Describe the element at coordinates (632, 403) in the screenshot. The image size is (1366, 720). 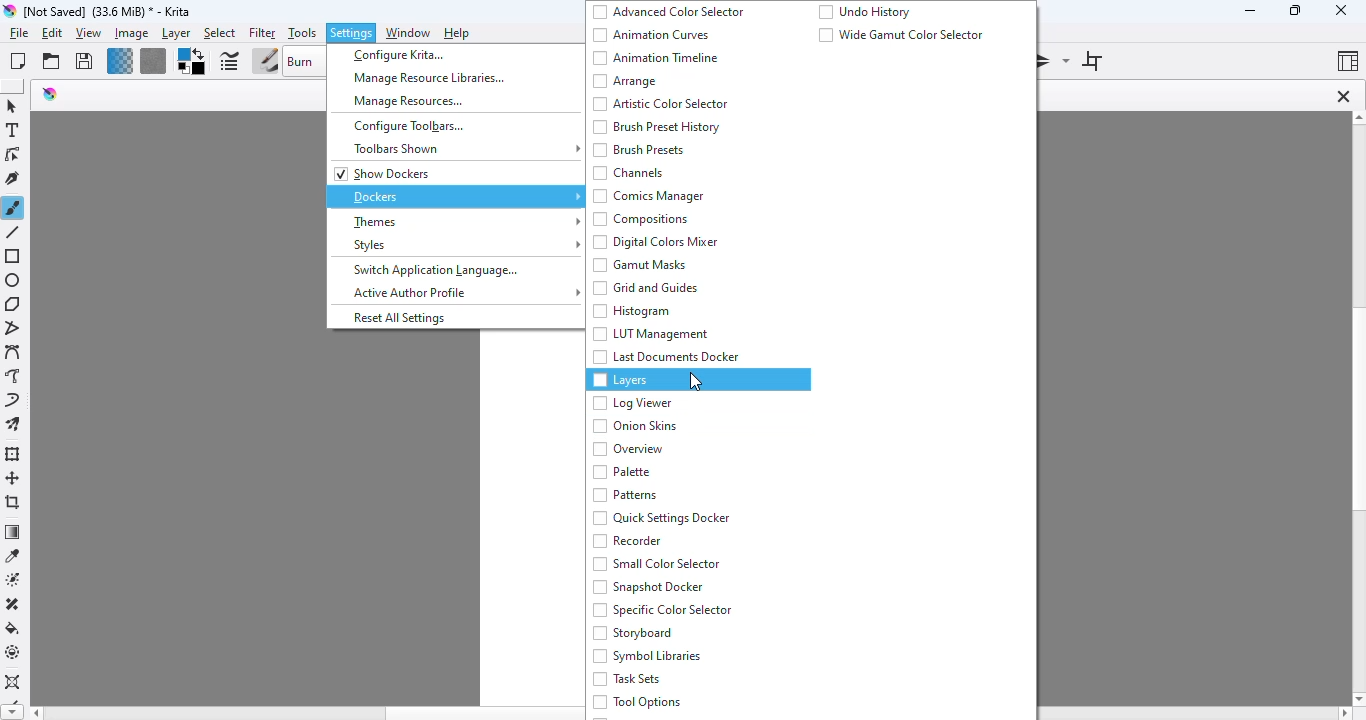
I see `log viewer` at that location.